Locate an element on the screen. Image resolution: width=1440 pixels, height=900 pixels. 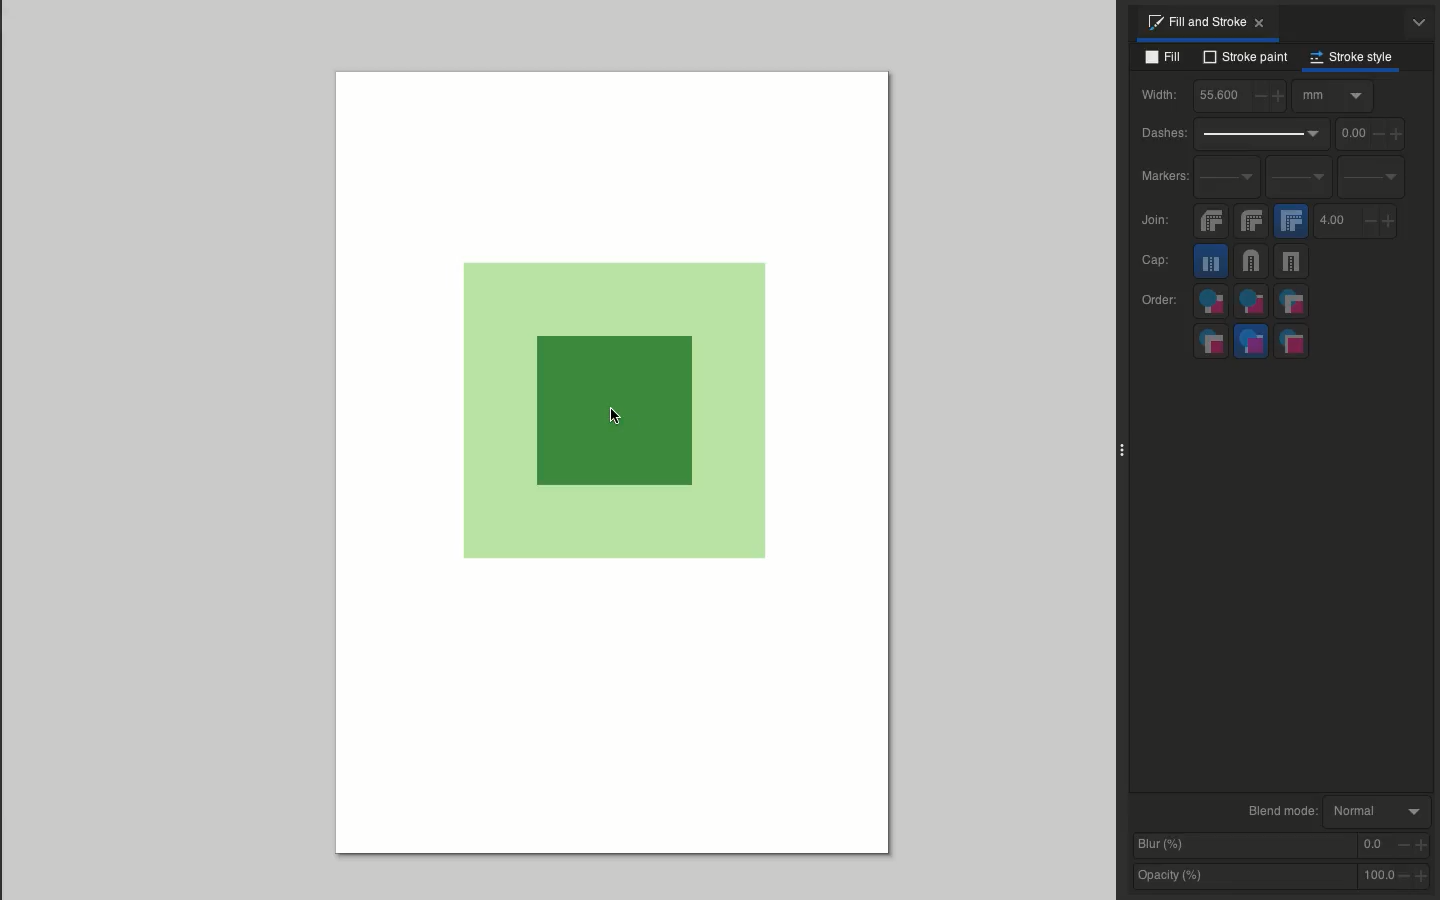
Fill is located at coordinates (1164, 57).